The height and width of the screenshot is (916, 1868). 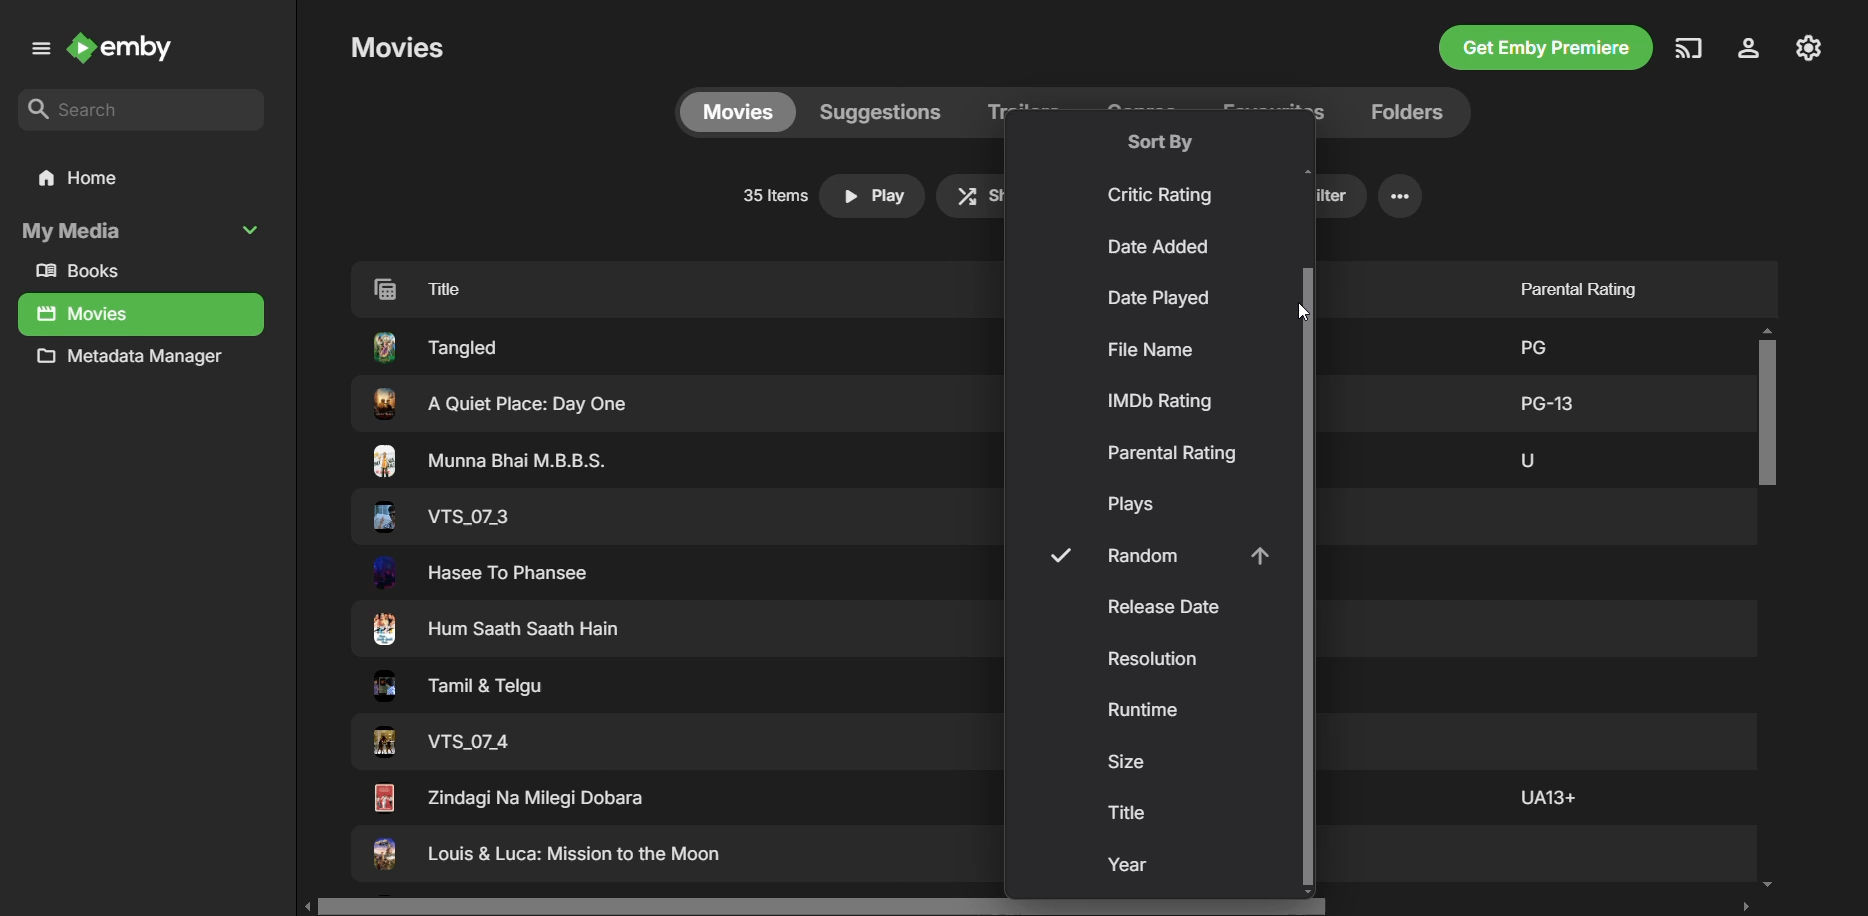 What do you see at coordinates (495, 404) in the screenshot?
I see `` at bounding box center [495, 404].